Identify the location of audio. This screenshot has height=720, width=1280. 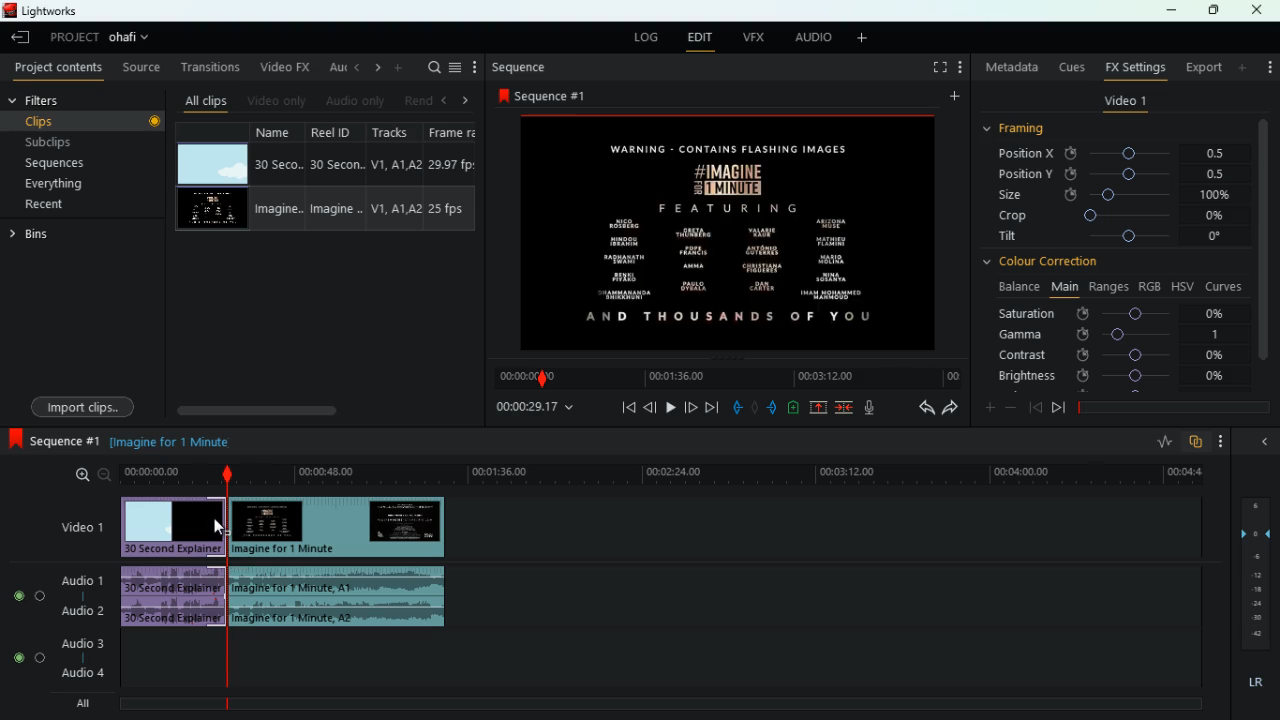
(340, 597).